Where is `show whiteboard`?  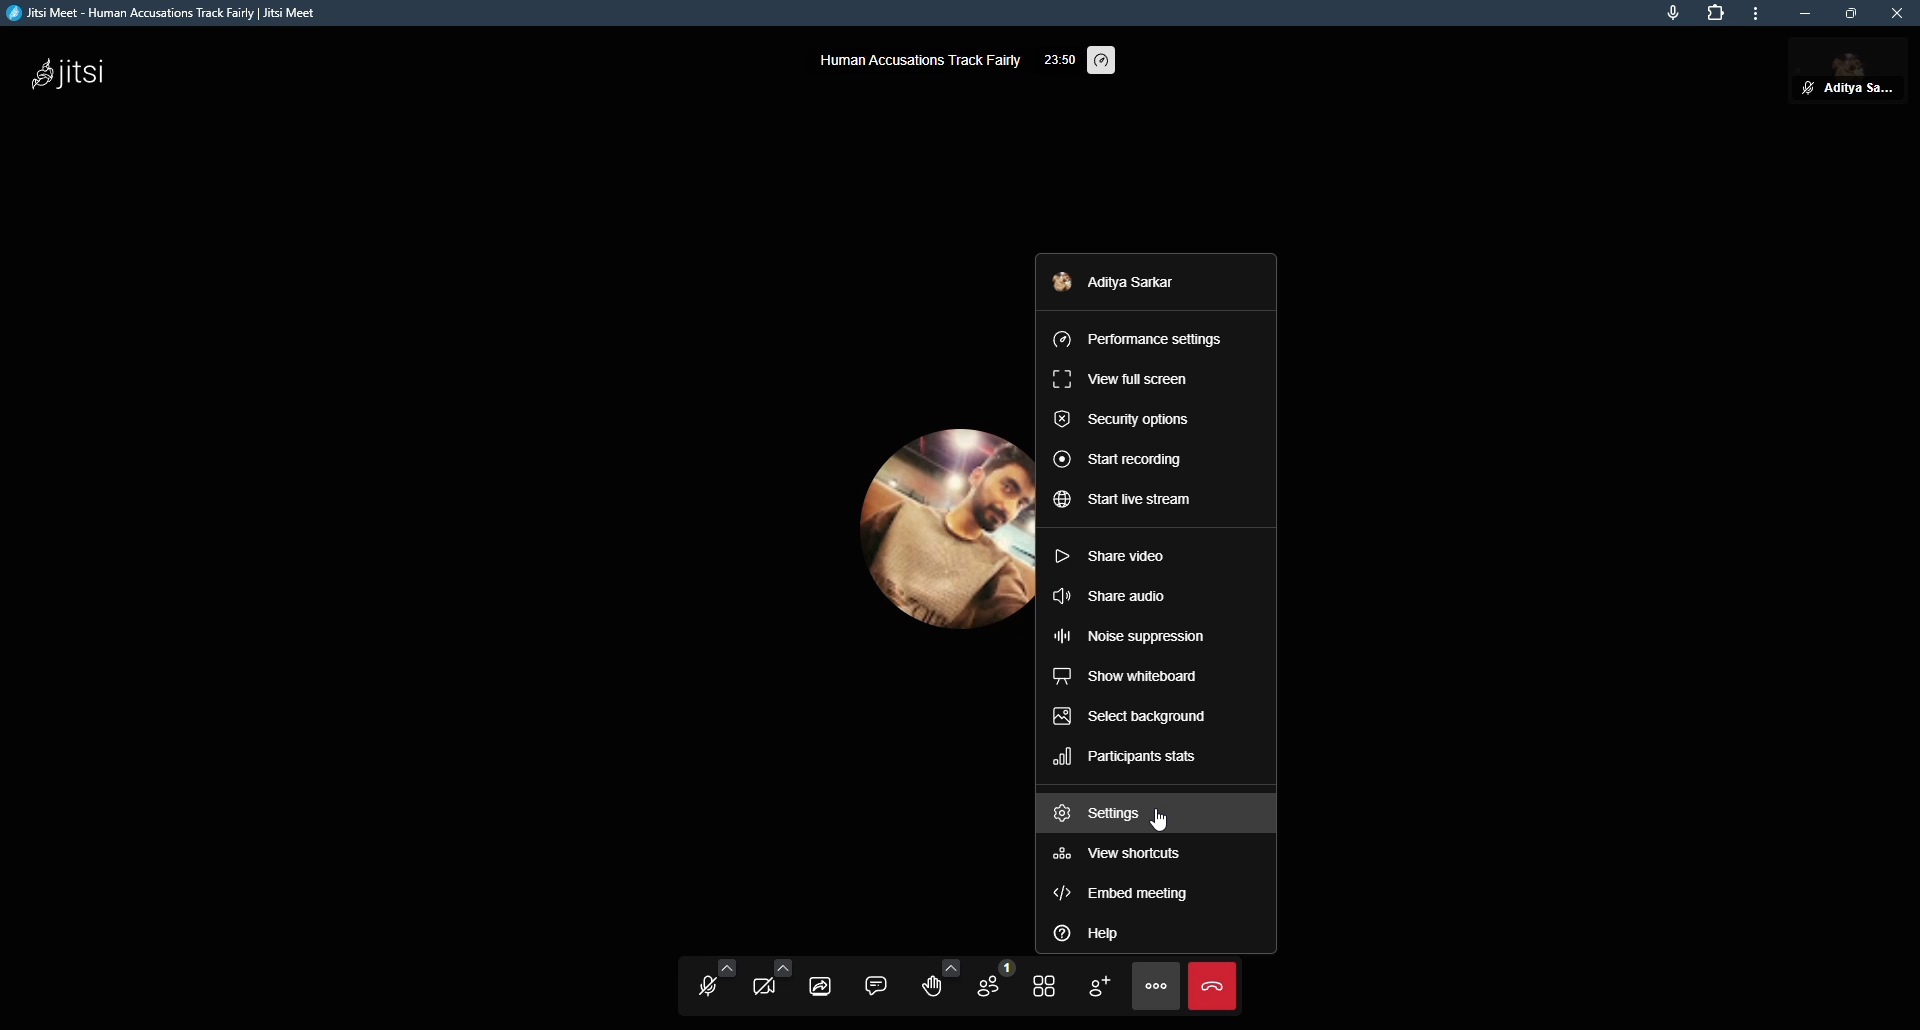
show whiteboard is located at coordinates (1126, 678).